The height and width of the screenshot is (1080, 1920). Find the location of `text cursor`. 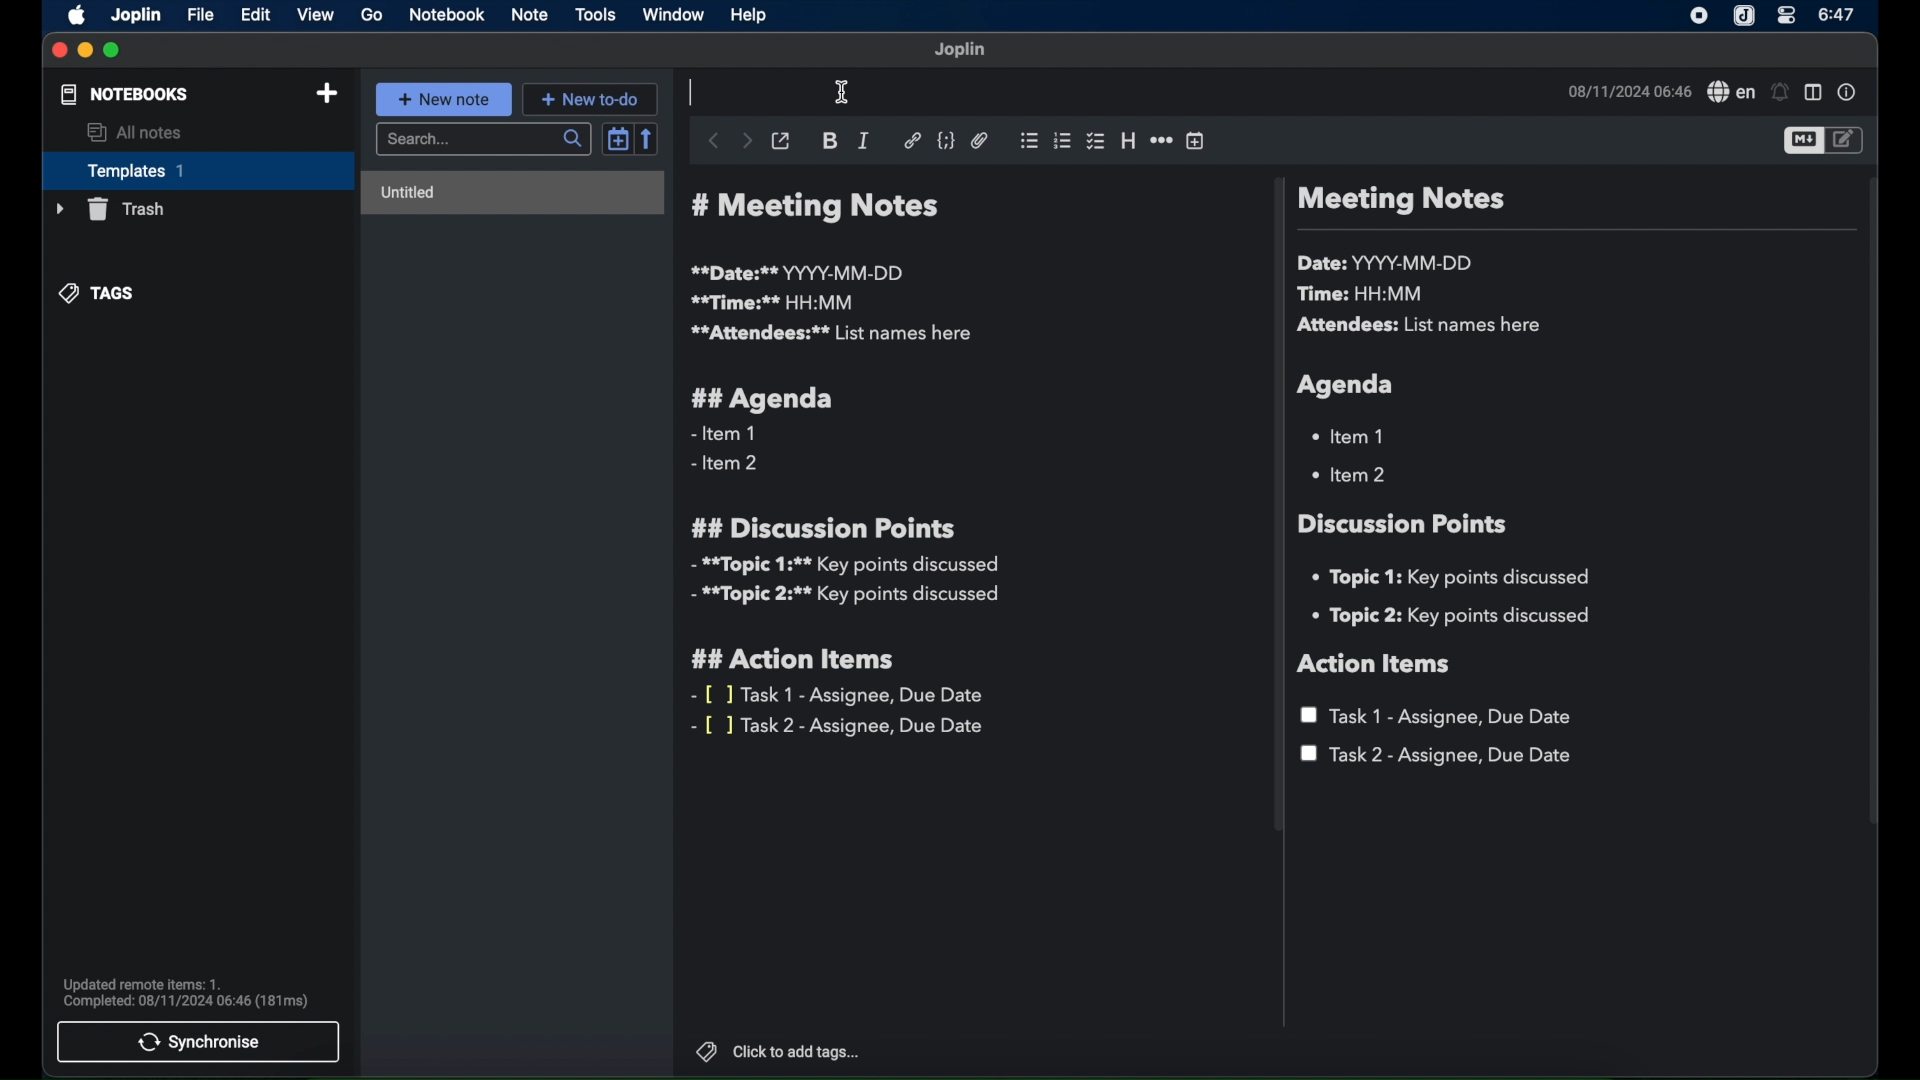

text cursor is located at coordinates (841, 94).